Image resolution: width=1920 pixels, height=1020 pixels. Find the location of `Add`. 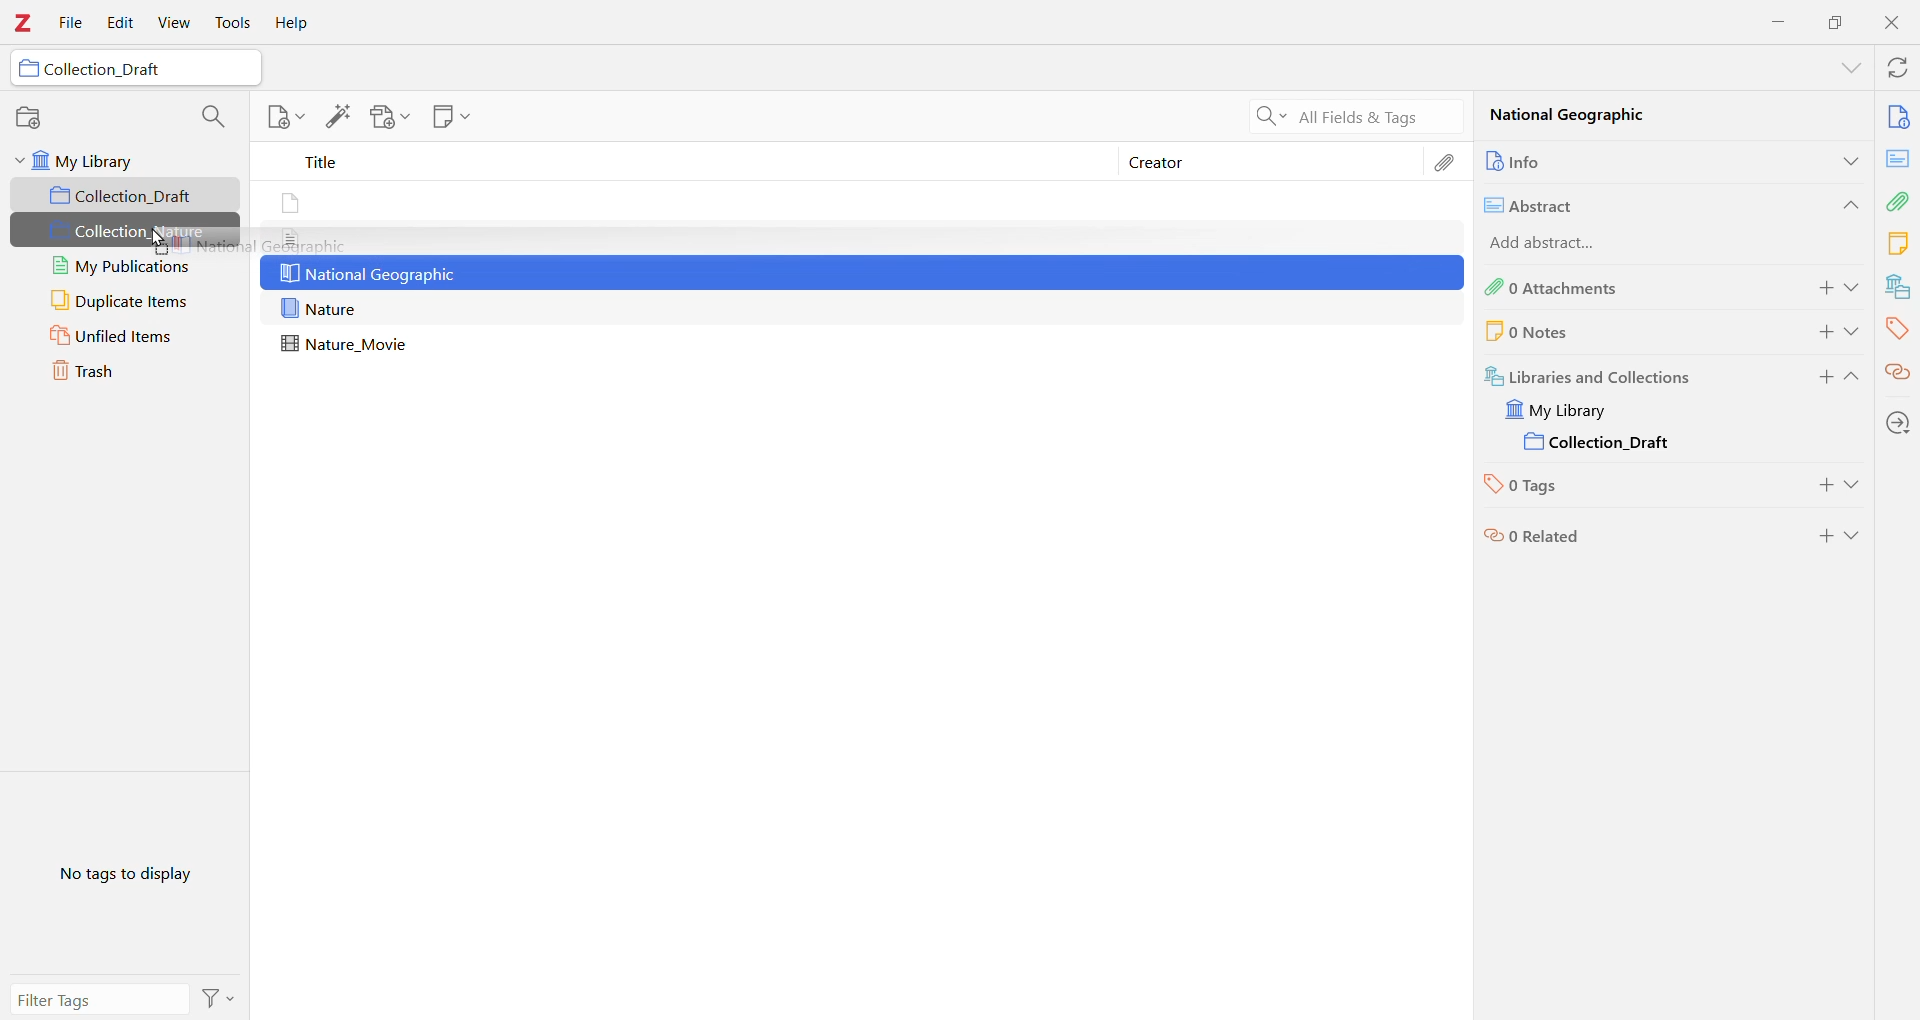

Add is located at coordinates (1820, 289).